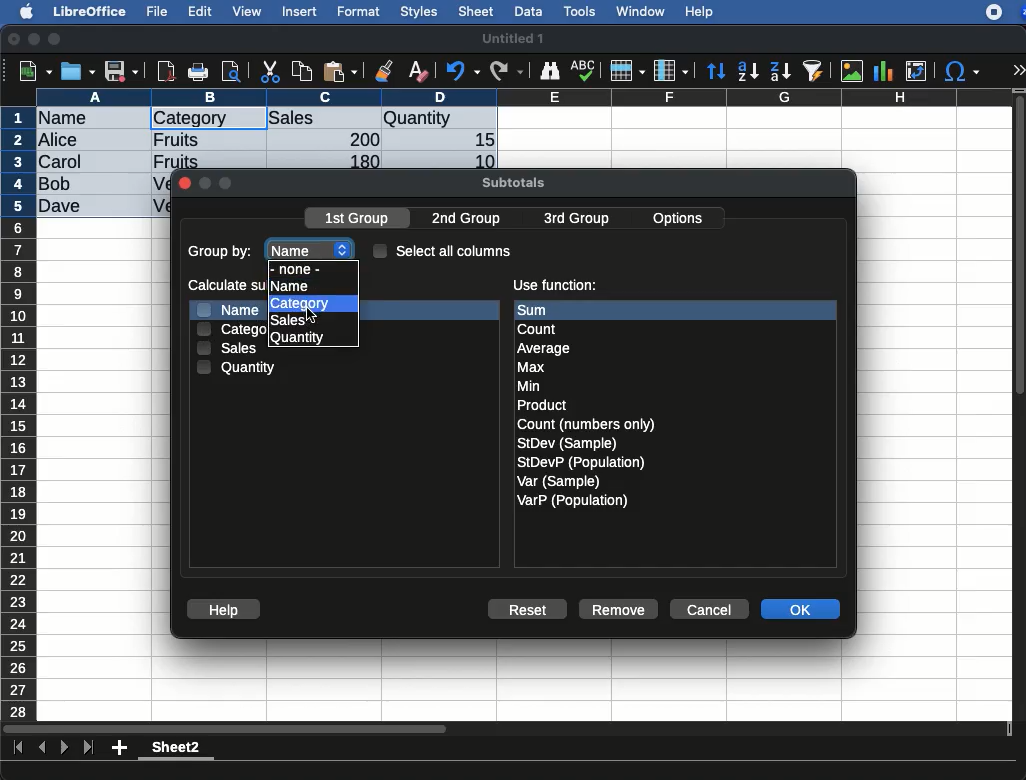  I want to click on quantity , so click(238, 367).